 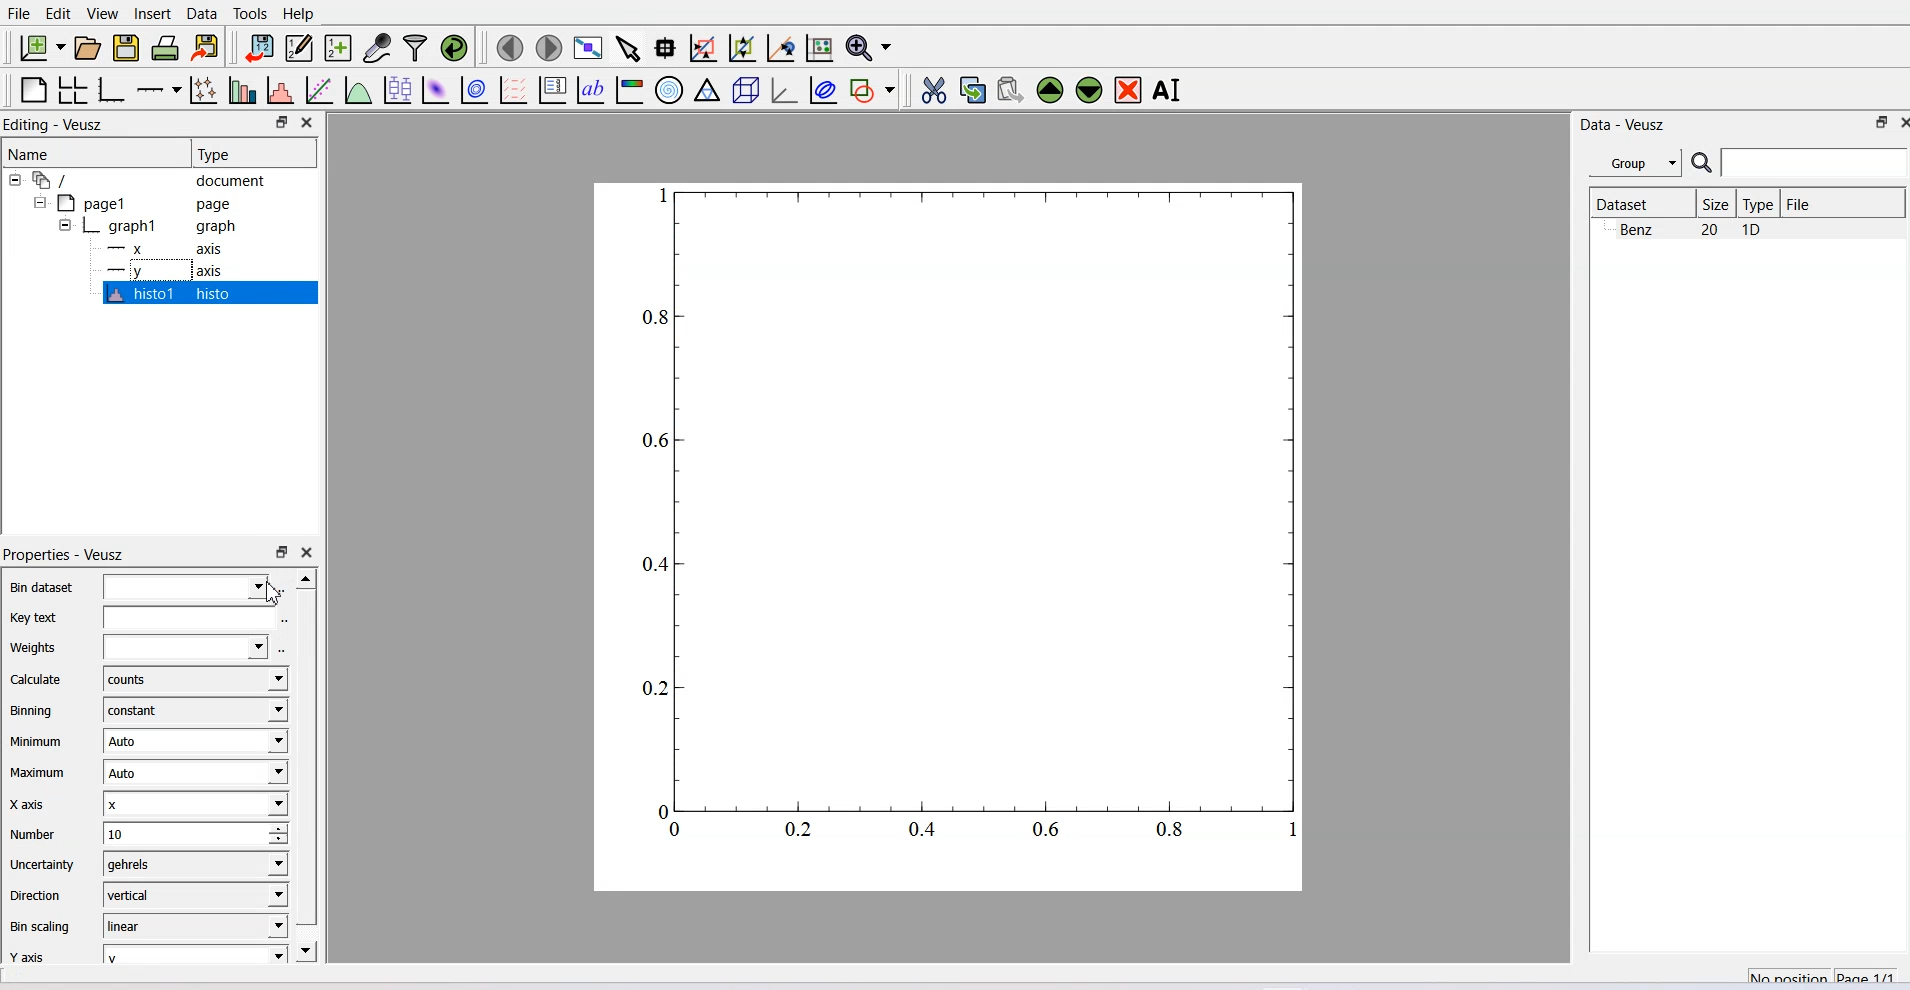 What do you see at coordinates (454, 47) in the screenshot?
I see `Reload linked dataset` at bounding box center [454, 47].